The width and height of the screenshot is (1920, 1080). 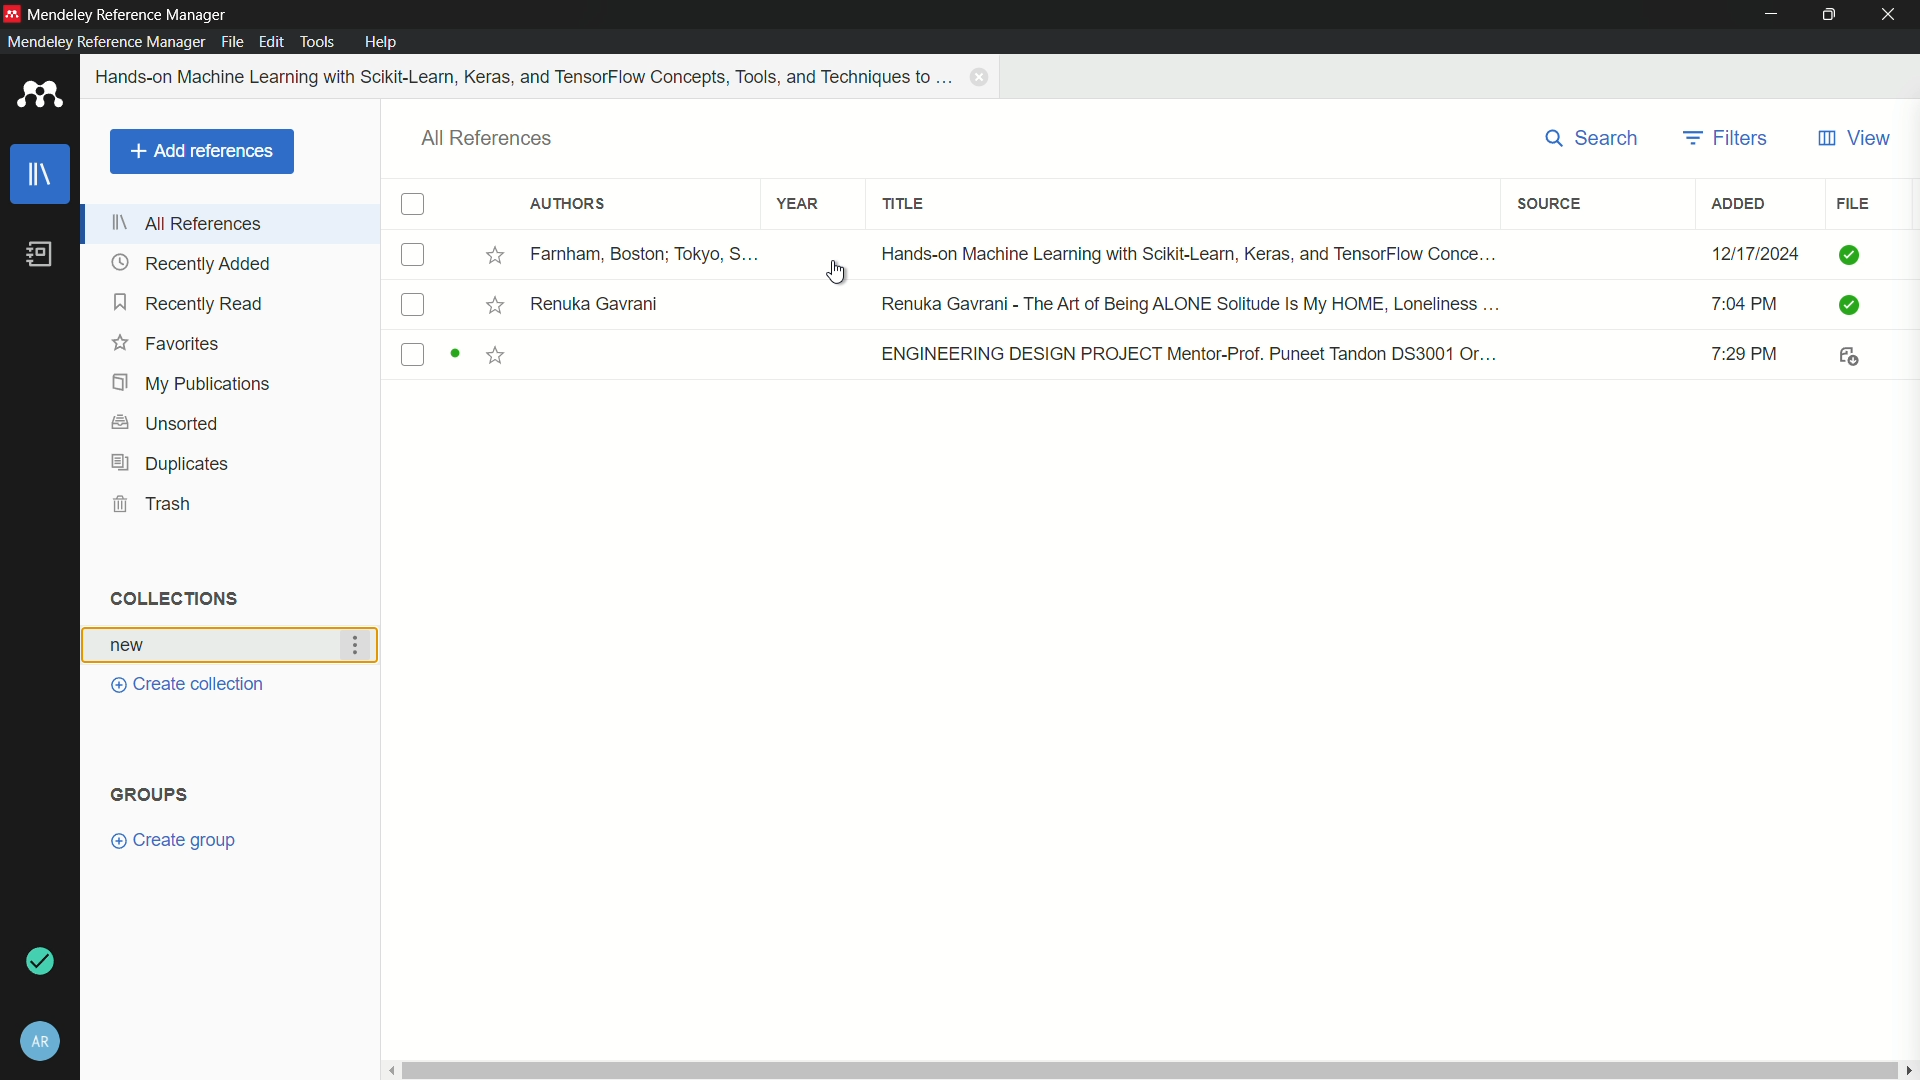 I want to click on filters, so click(x=1725, y=139).